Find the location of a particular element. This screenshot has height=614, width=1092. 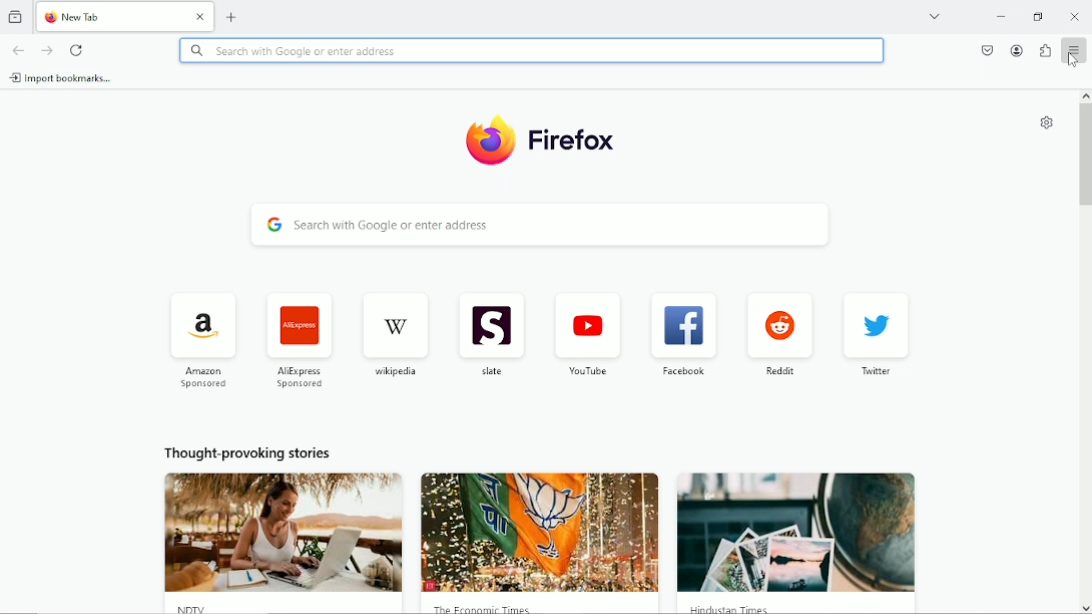

icon is located at coordinates (685, 324).